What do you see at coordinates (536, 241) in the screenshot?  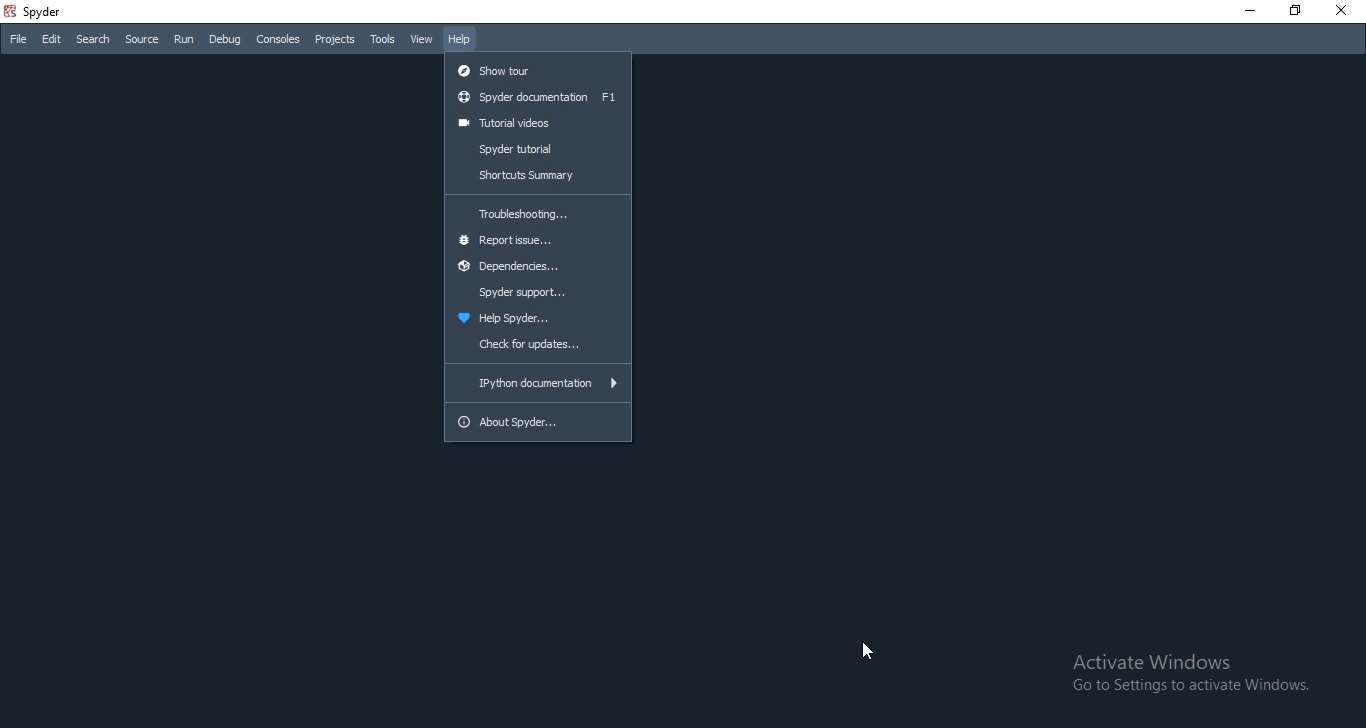 I see `report issue` at bounding box center [536, 241].